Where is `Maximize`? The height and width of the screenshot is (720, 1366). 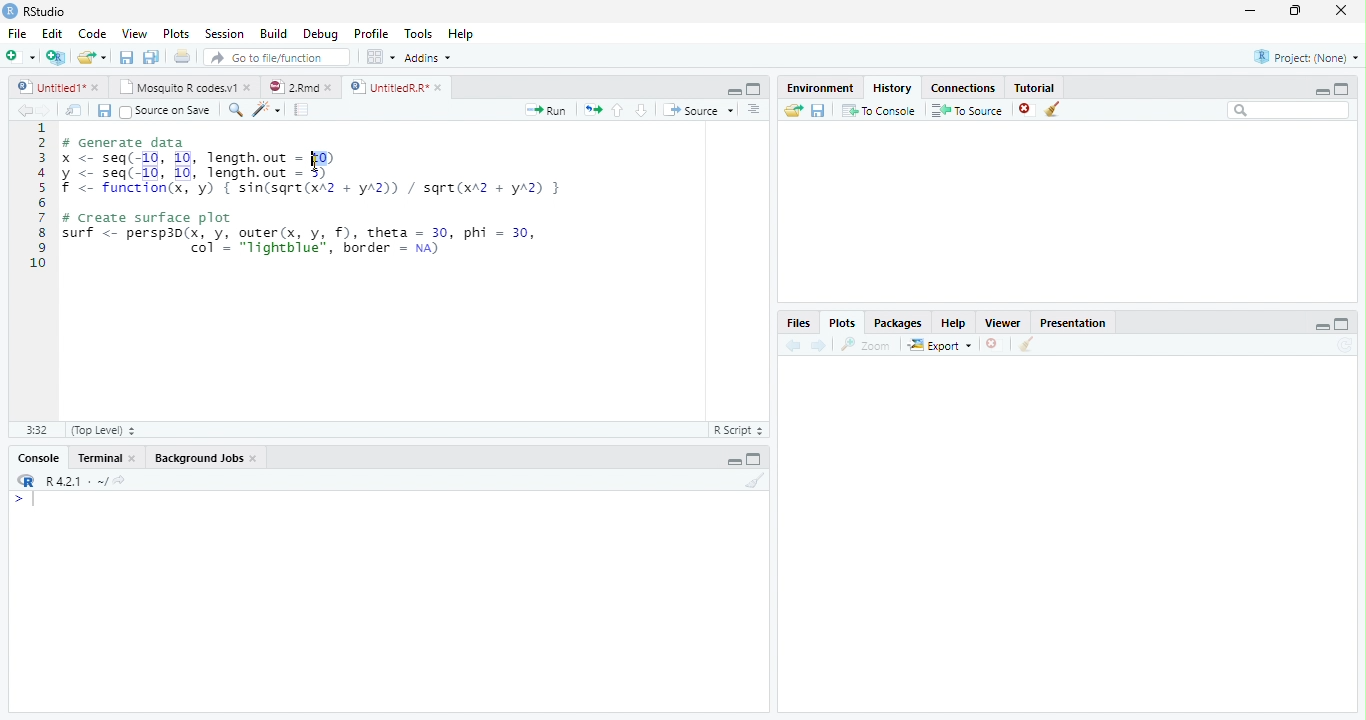
Maximize is located at coordinates (753, 461).